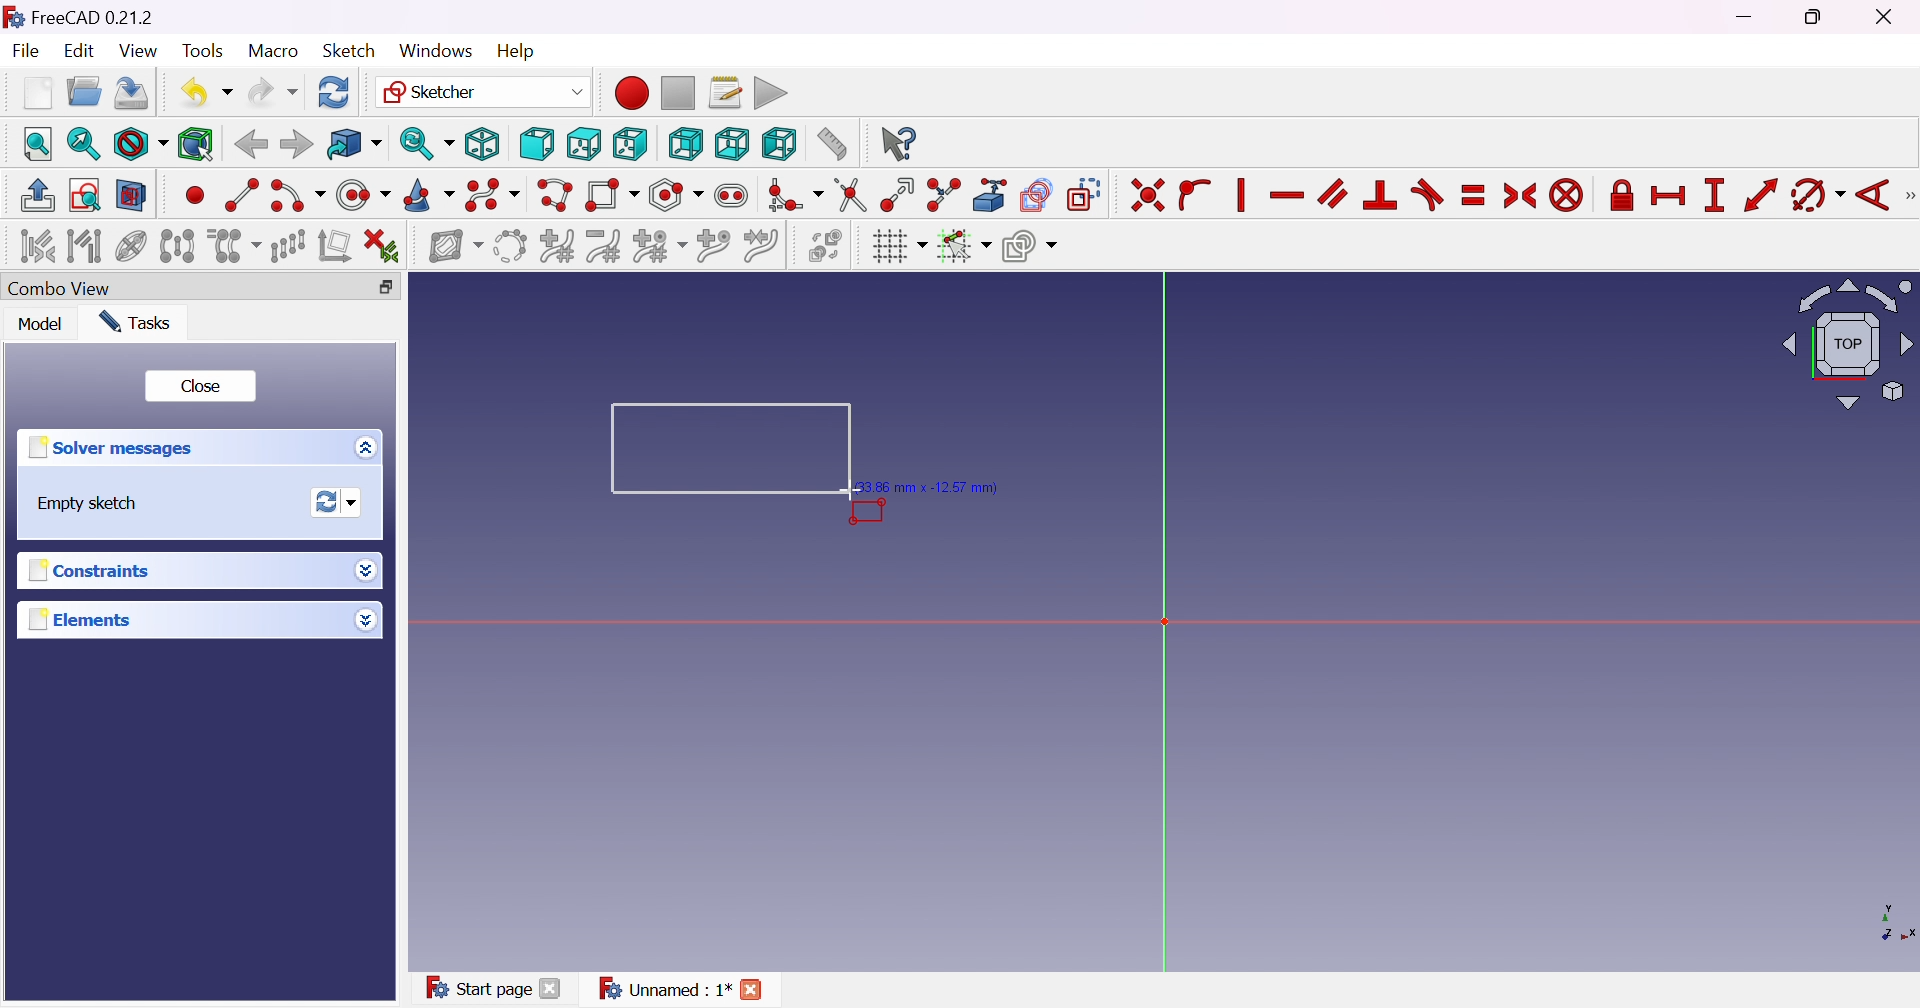 The image size is (1920, 1008). Describe the element at coordinates (852, 196) in the screenshot. I see `Trim edge` at that location.